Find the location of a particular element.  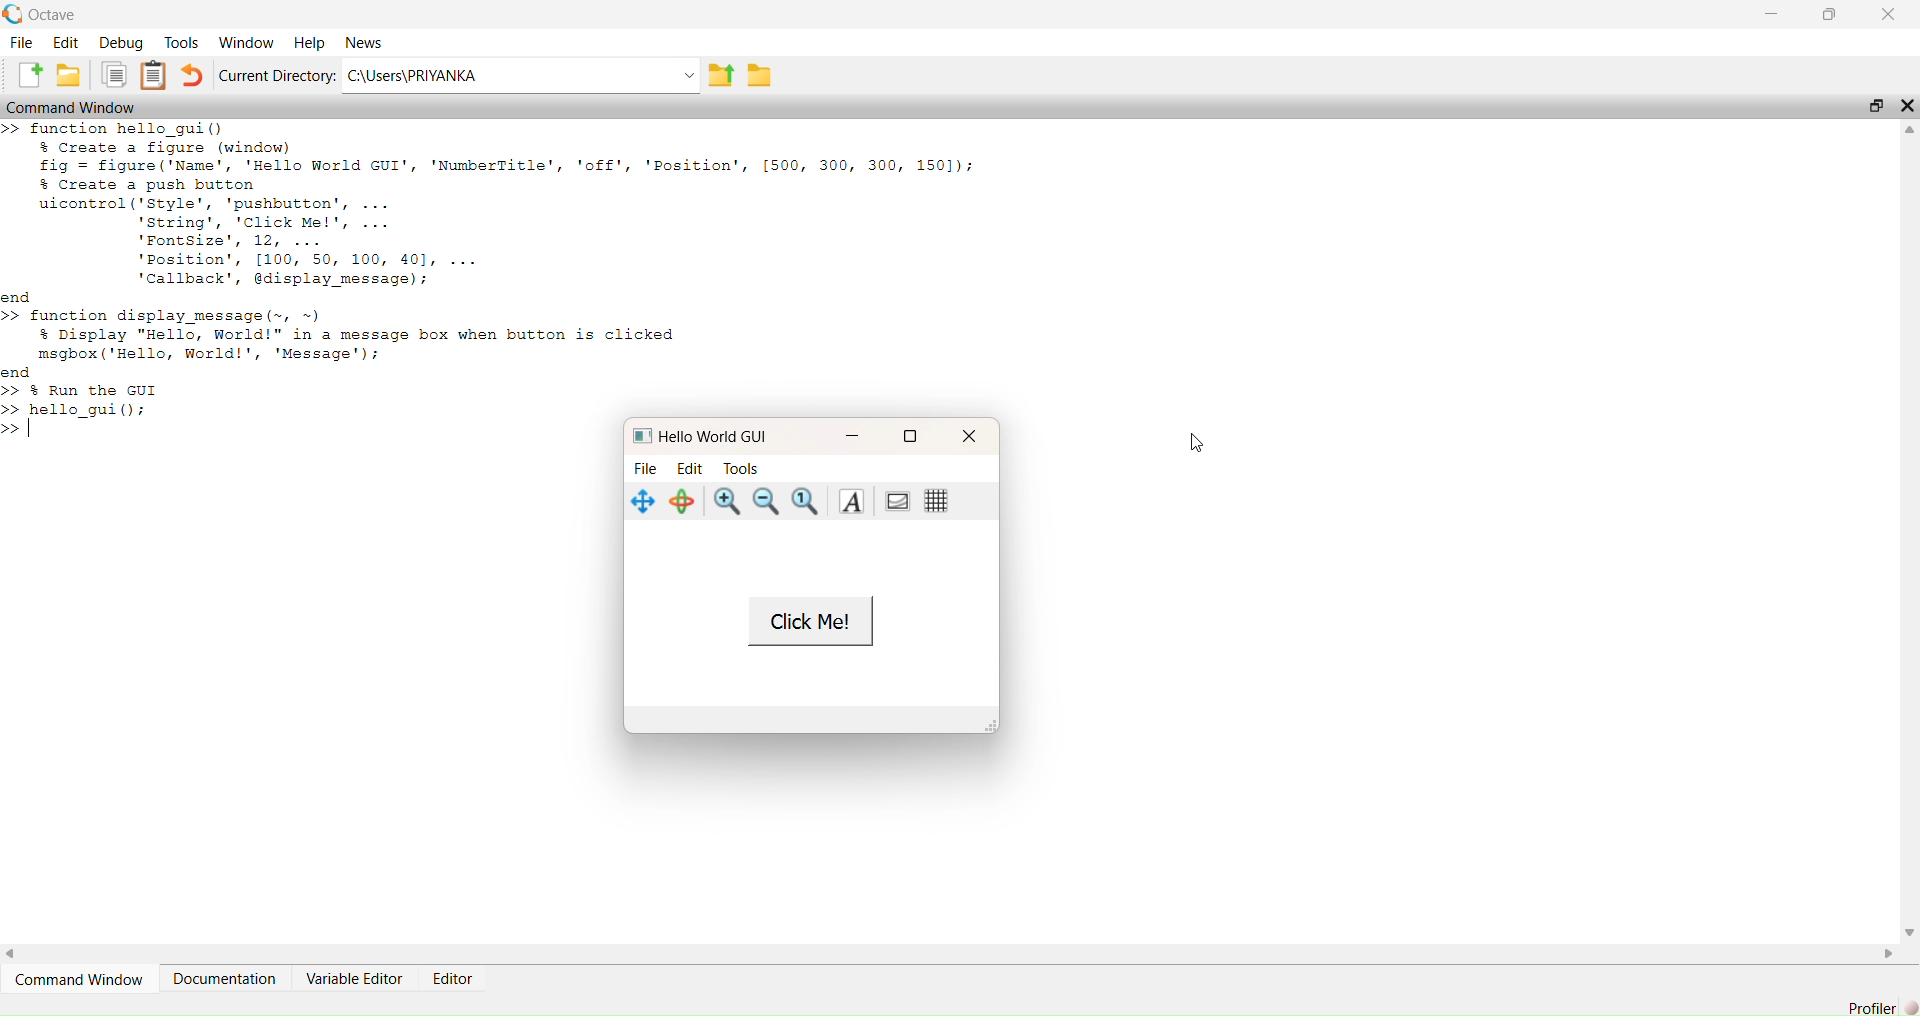

Debug is located at coordinates (124, 43).